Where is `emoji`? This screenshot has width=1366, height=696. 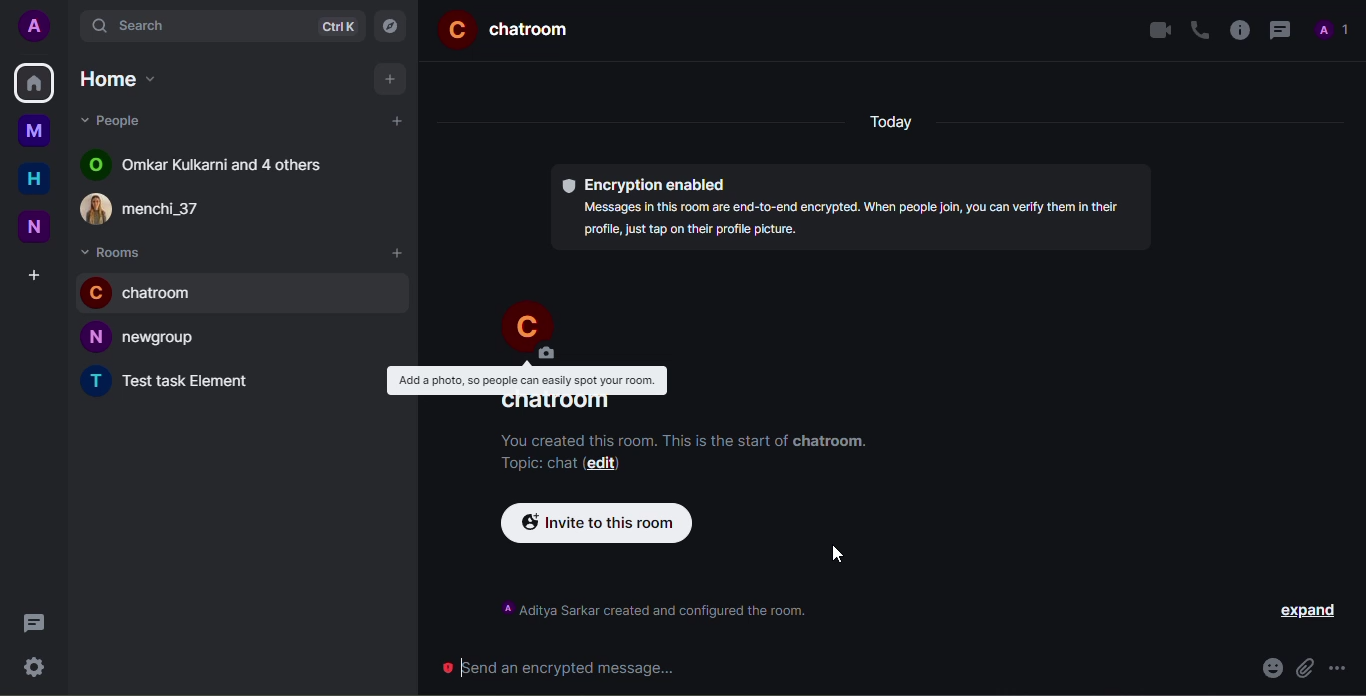
emoji is located at coordinates (1270, 669).